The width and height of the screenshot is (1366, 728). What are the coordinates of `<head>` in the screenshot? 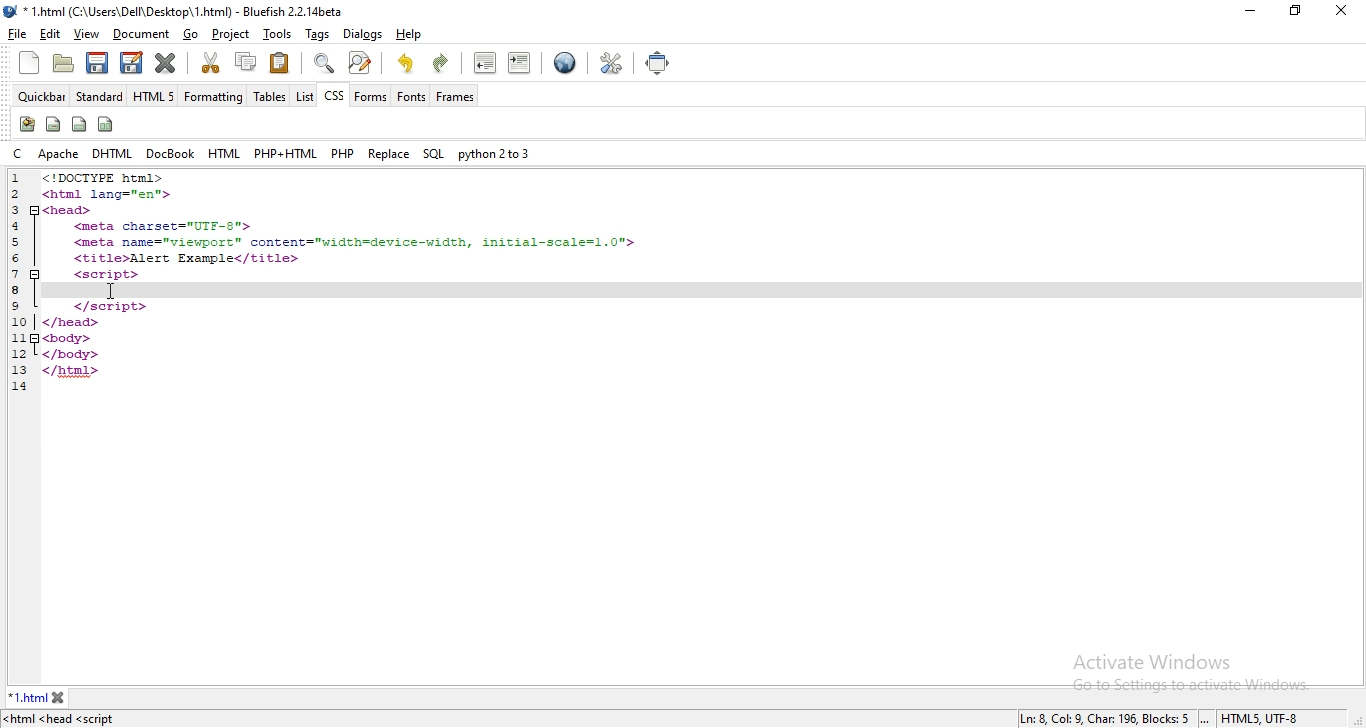 It's located at (69, 209).